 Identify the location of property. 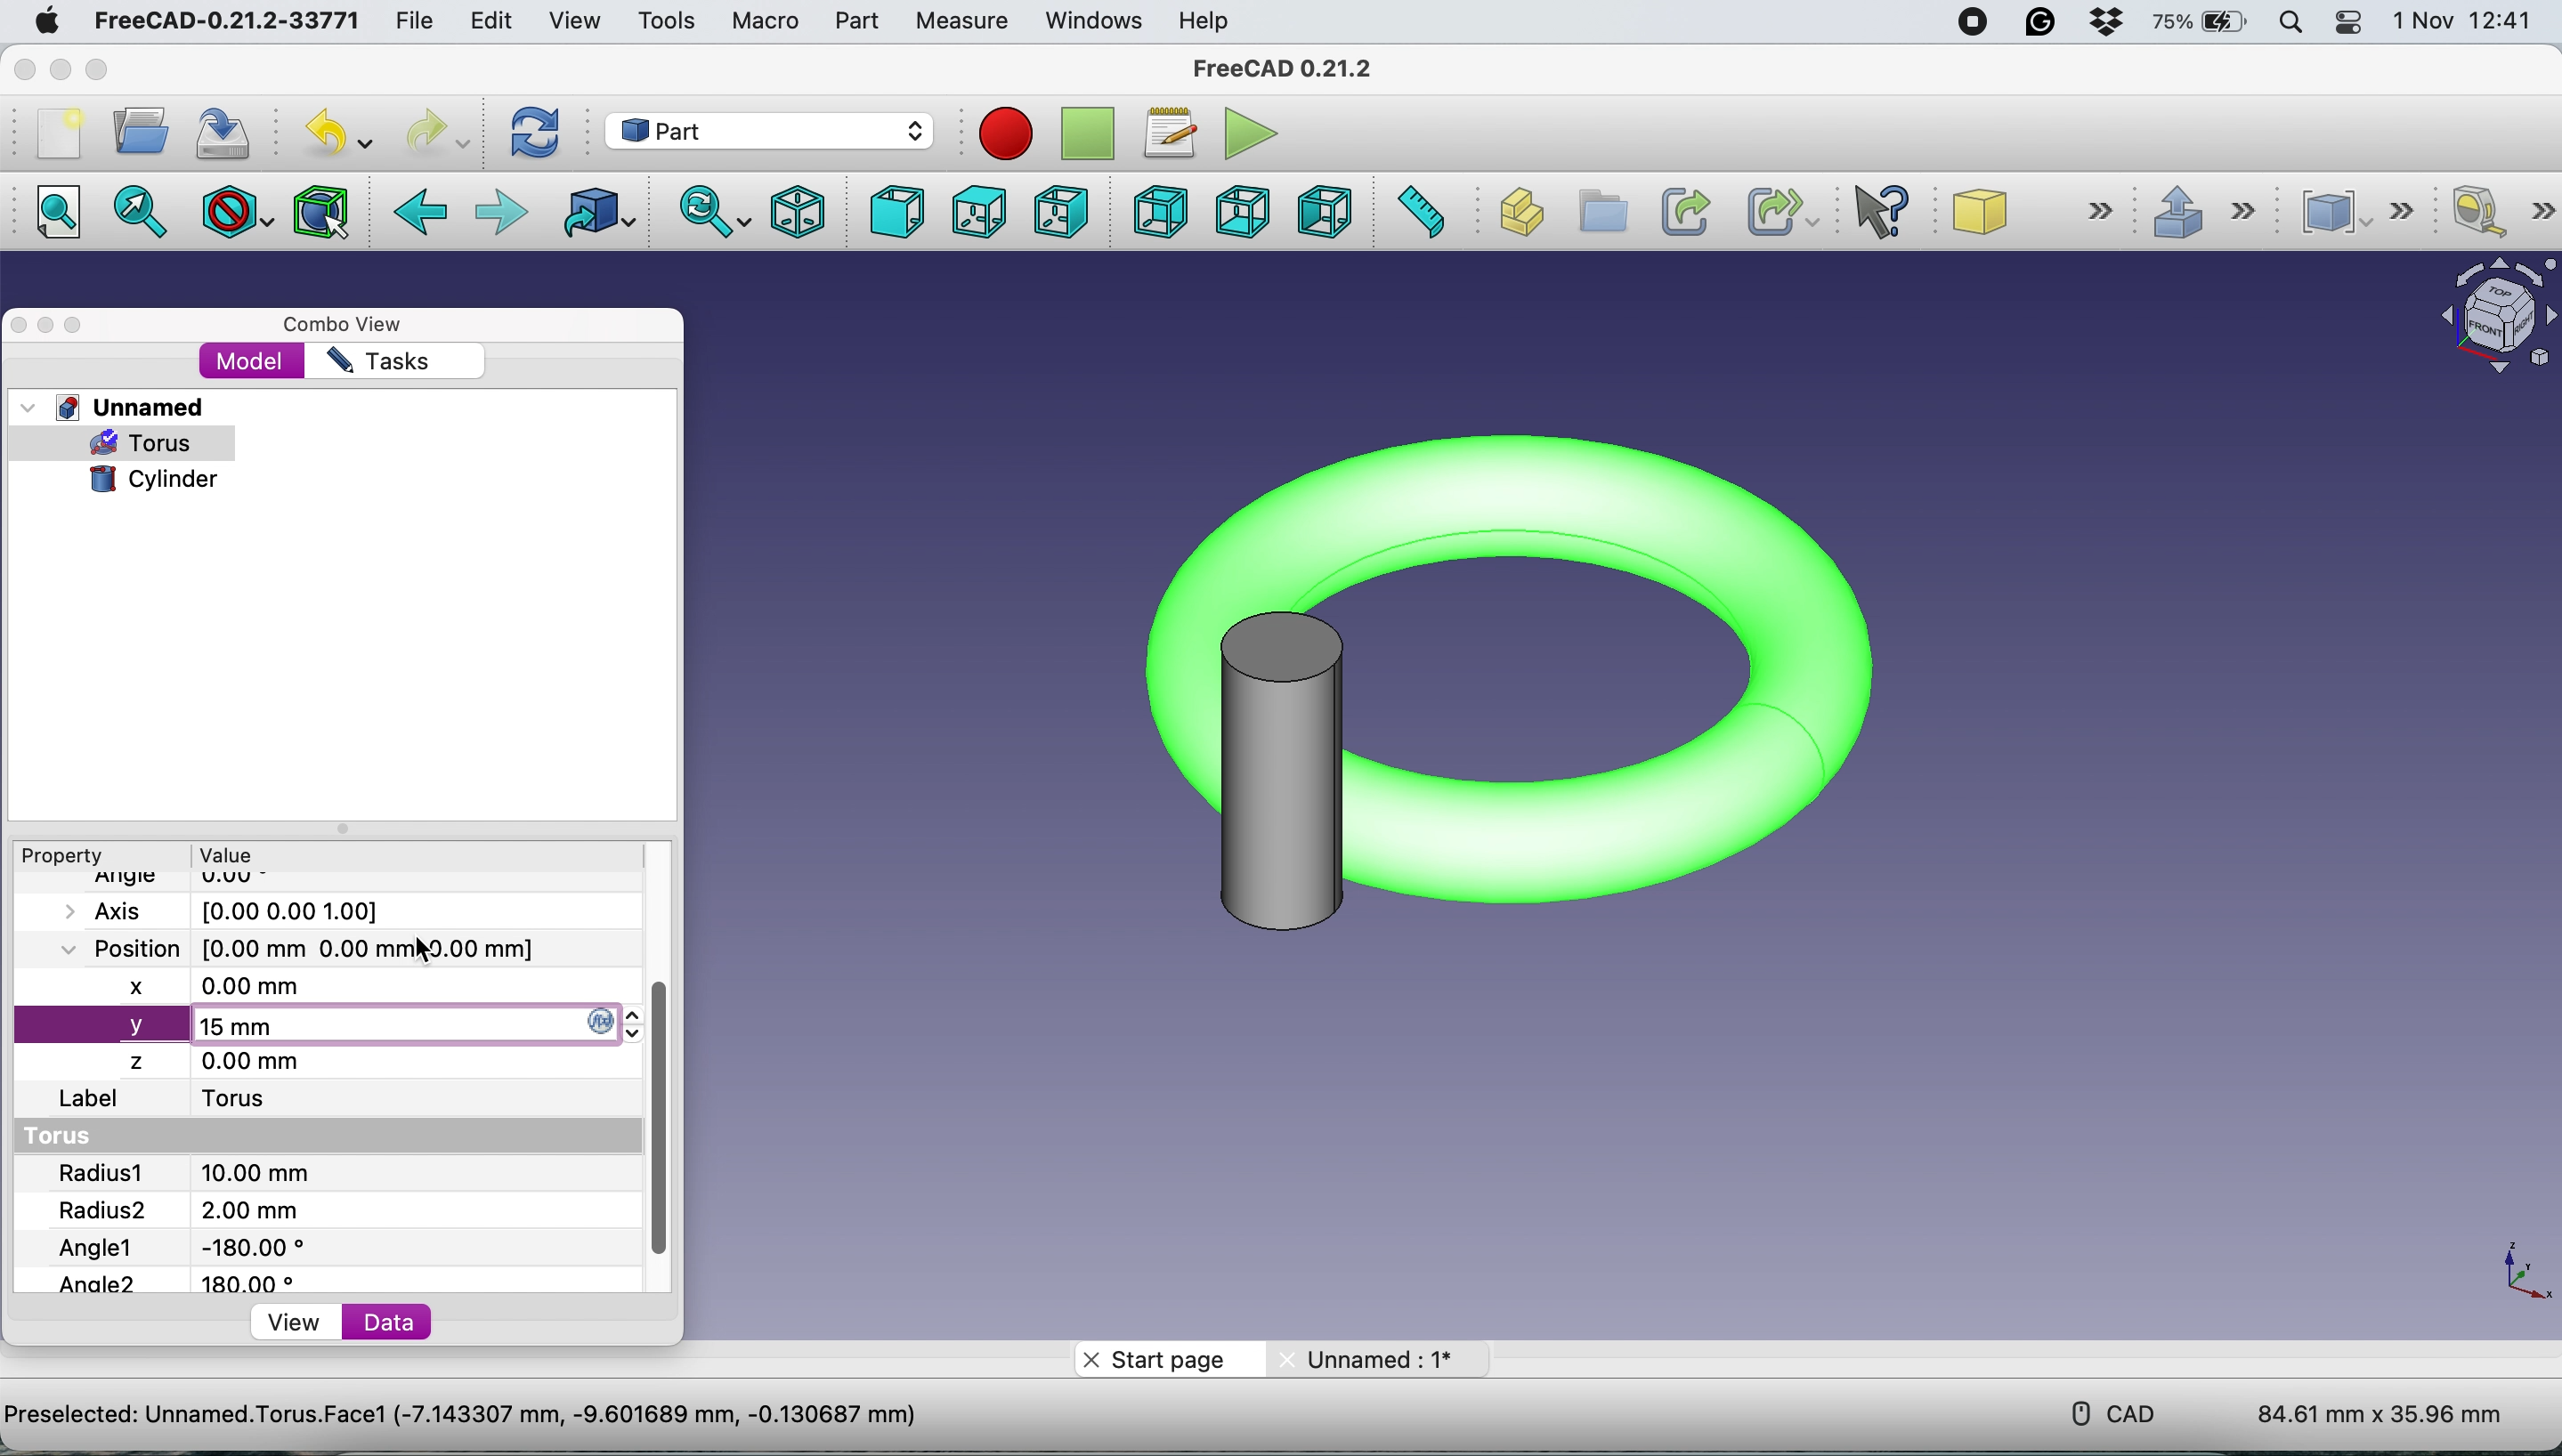
(71, 855).